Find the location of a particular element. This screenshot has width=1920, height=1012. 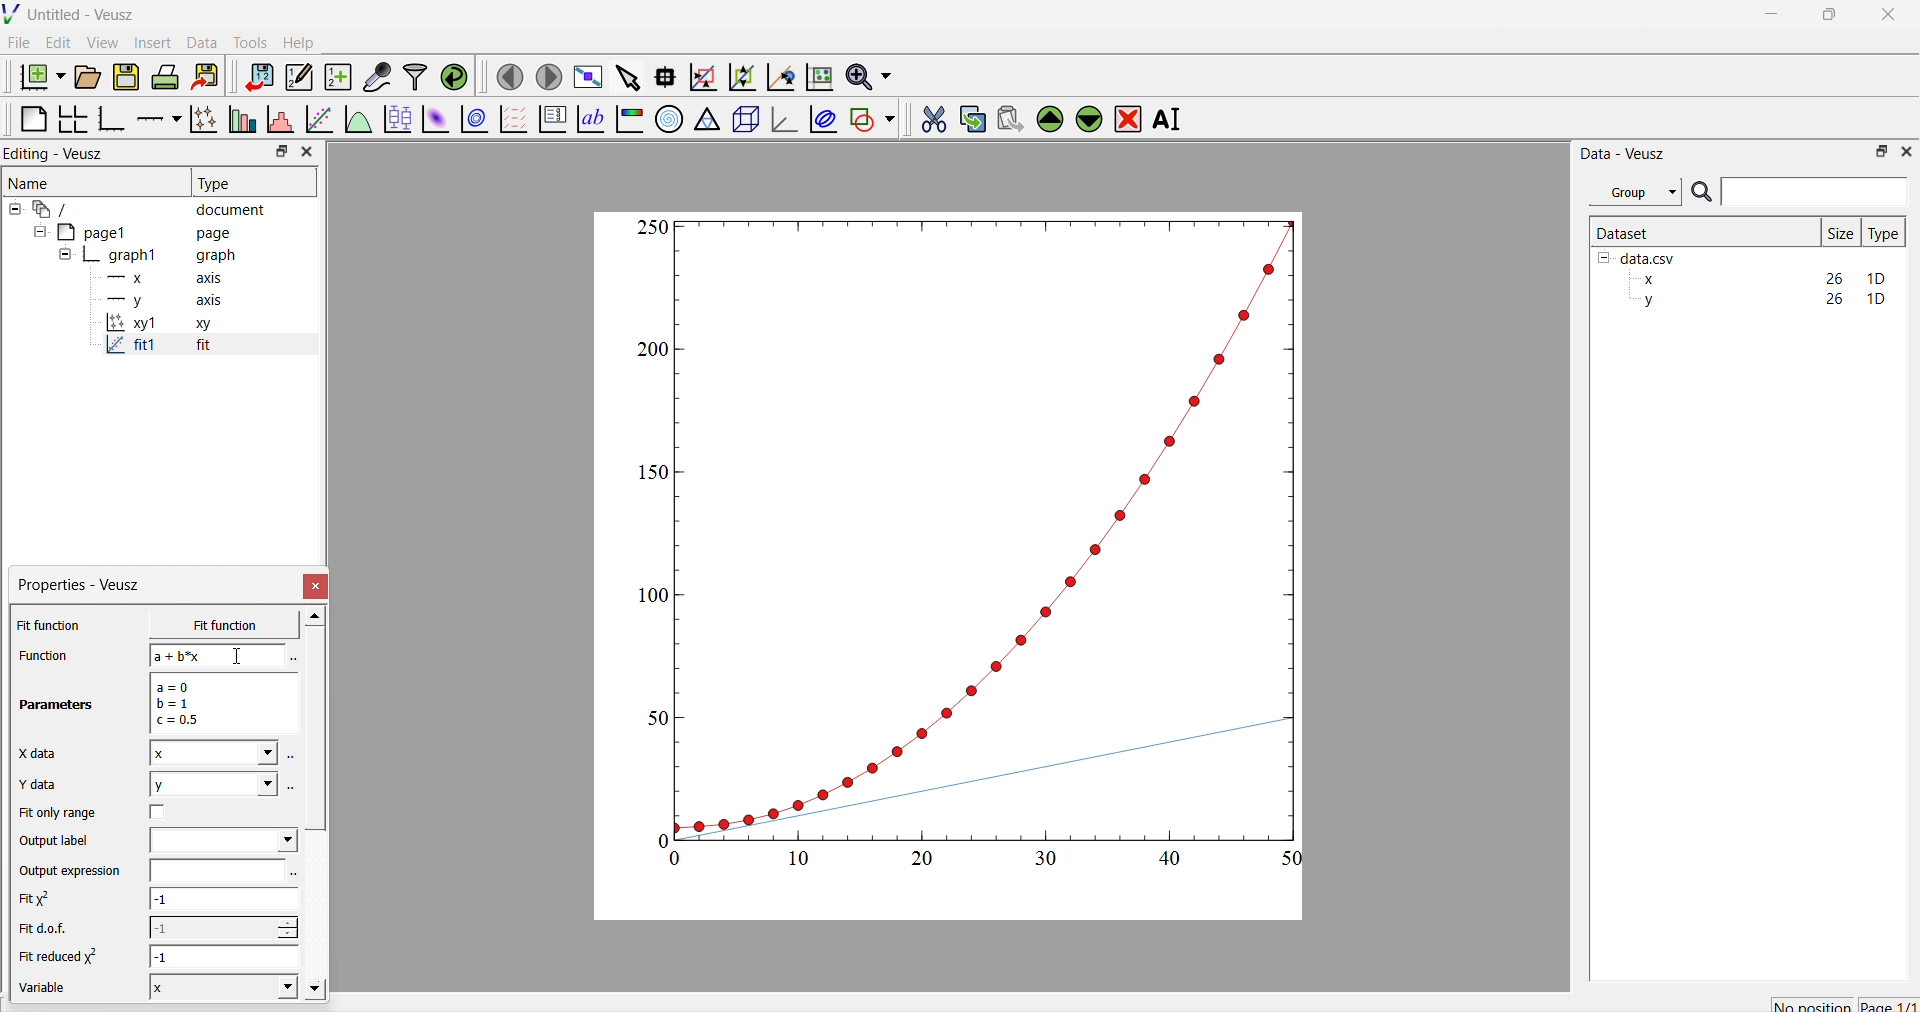

Scroll  is located at coordinates (316, 805).